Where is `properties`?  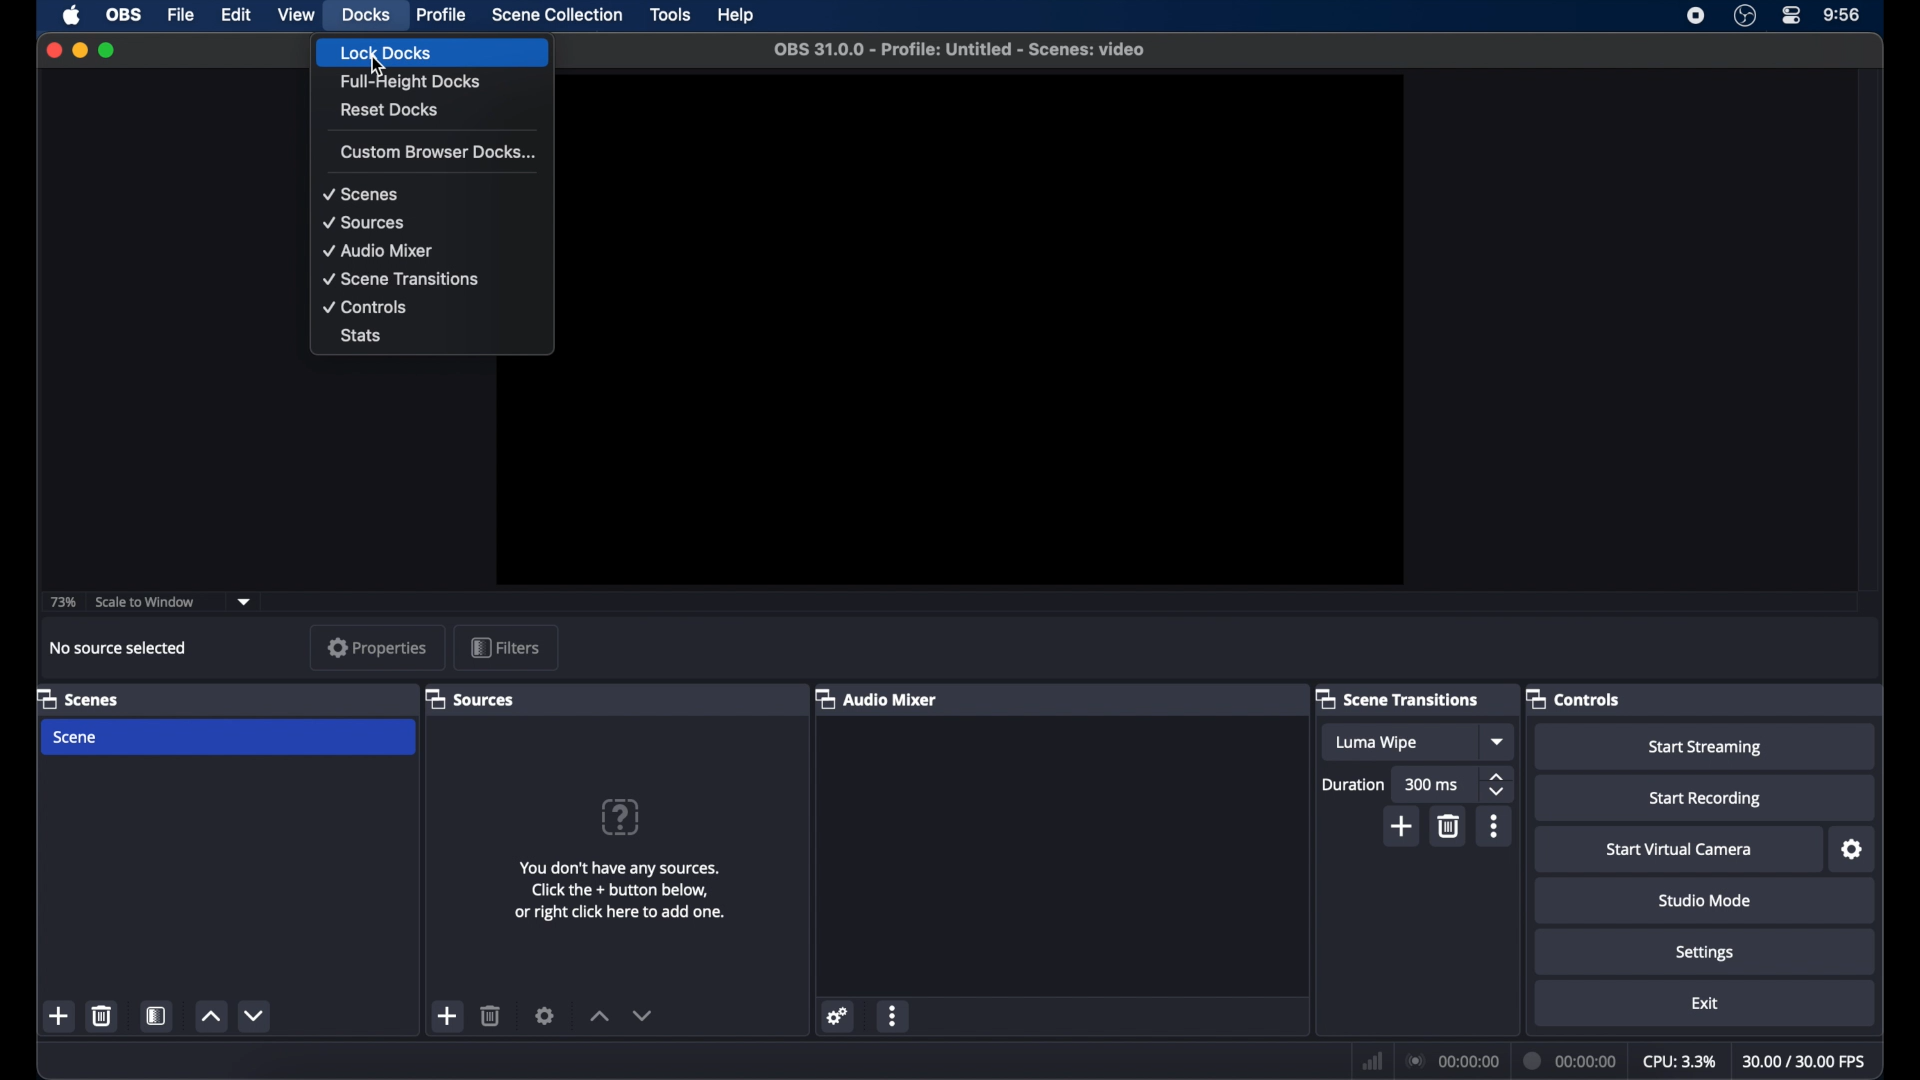 properties is located at coordinates (378, 648).